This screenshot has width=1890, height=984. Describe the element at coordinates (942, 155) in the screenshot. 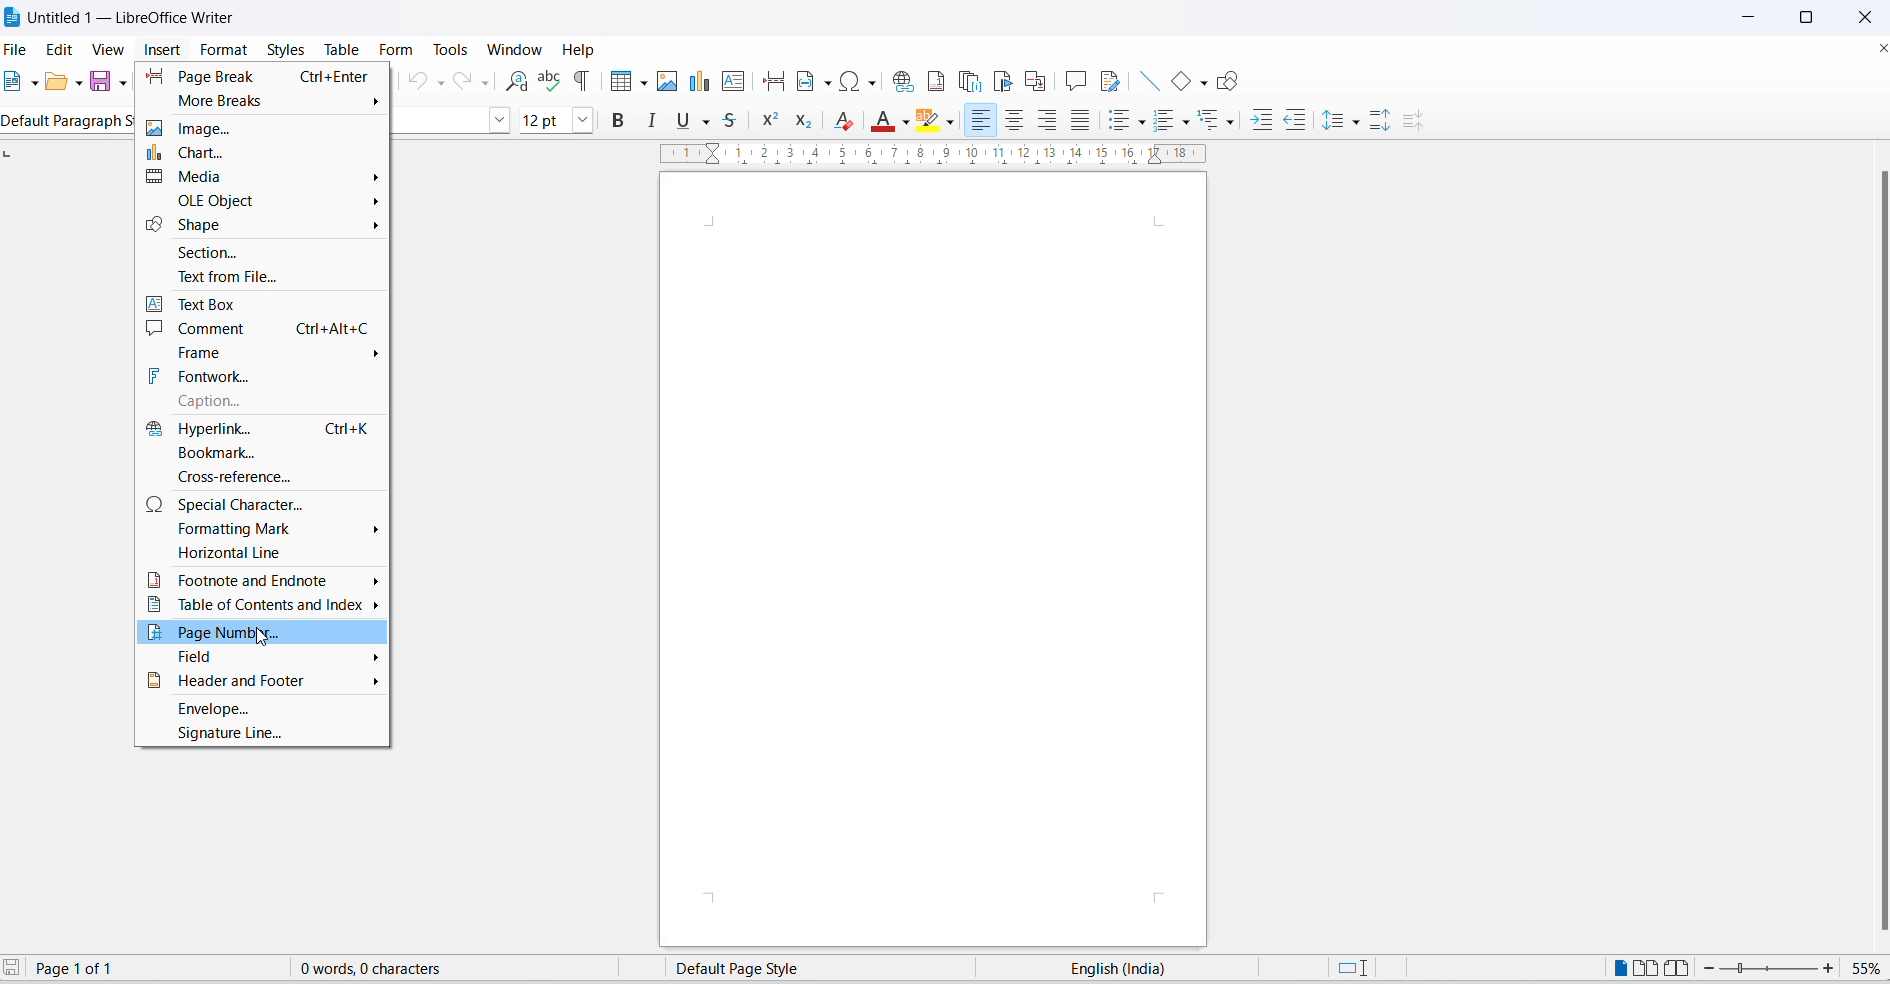

I see `scaling` at that location.